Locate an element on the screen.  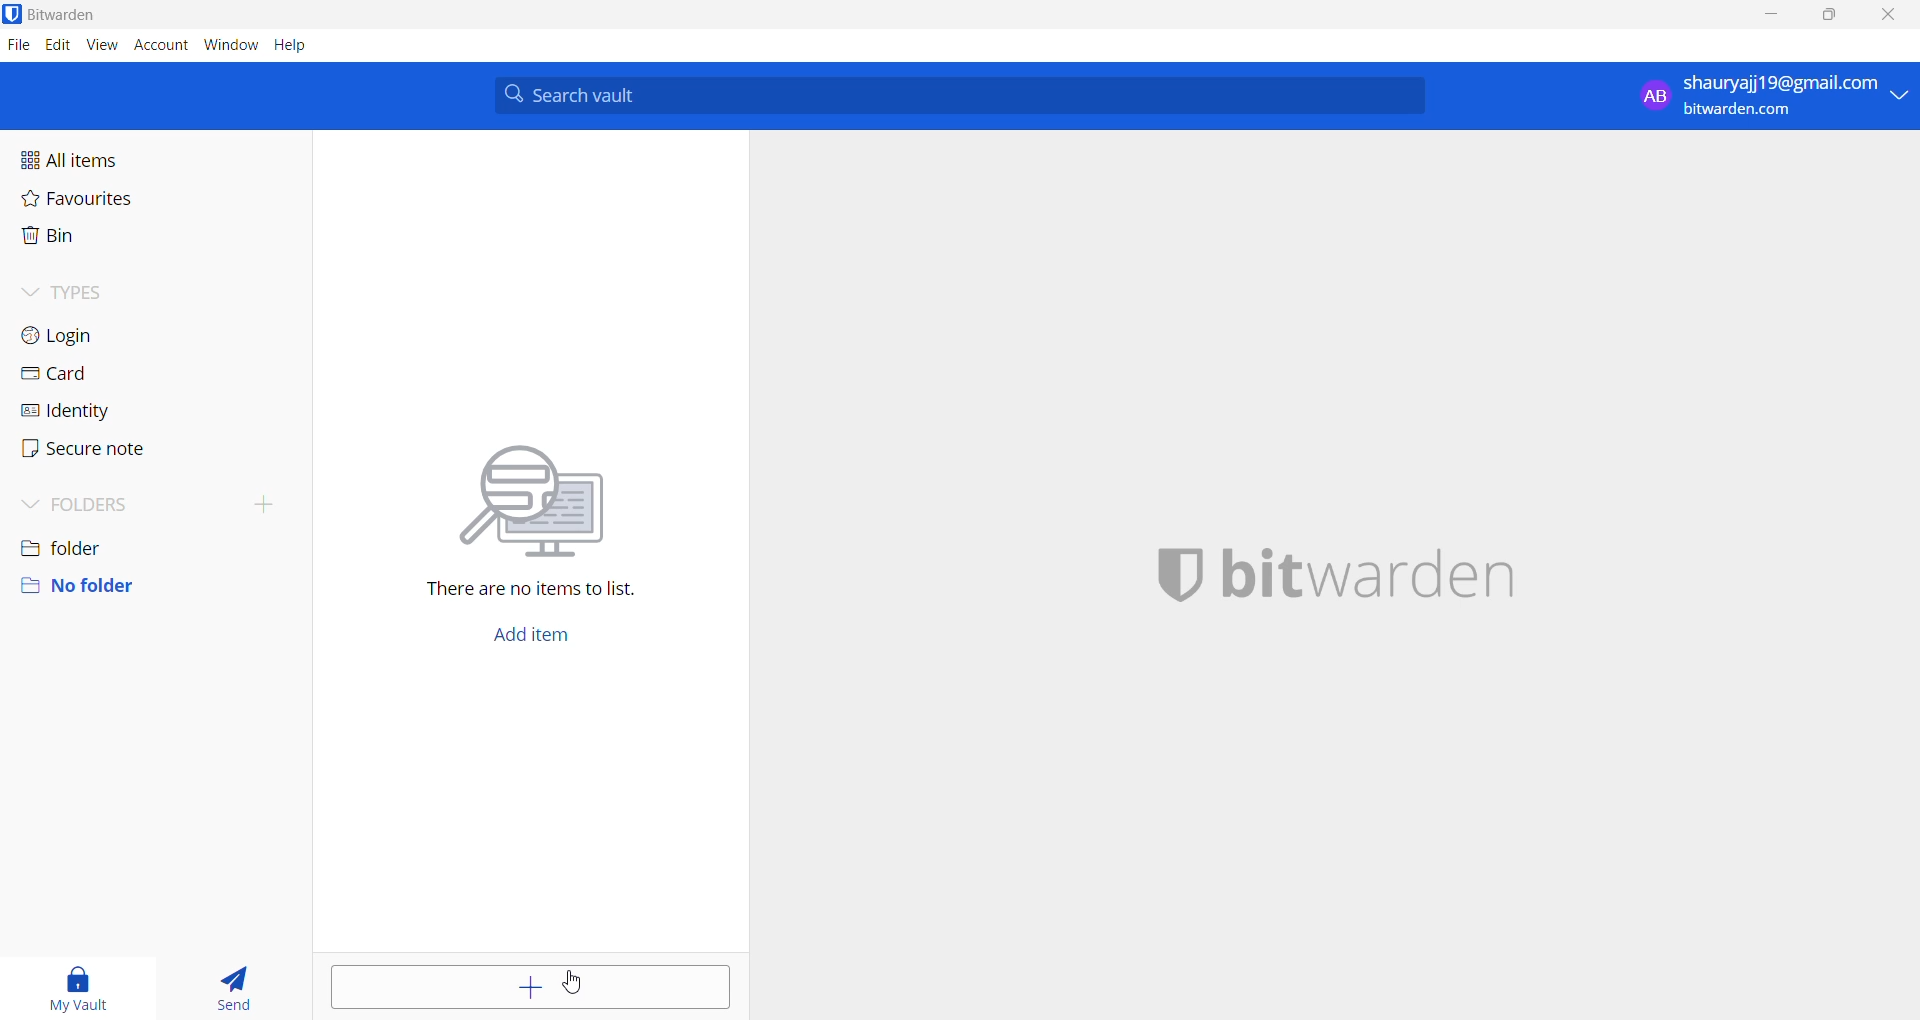
bin is located at coordinates (104, 242).